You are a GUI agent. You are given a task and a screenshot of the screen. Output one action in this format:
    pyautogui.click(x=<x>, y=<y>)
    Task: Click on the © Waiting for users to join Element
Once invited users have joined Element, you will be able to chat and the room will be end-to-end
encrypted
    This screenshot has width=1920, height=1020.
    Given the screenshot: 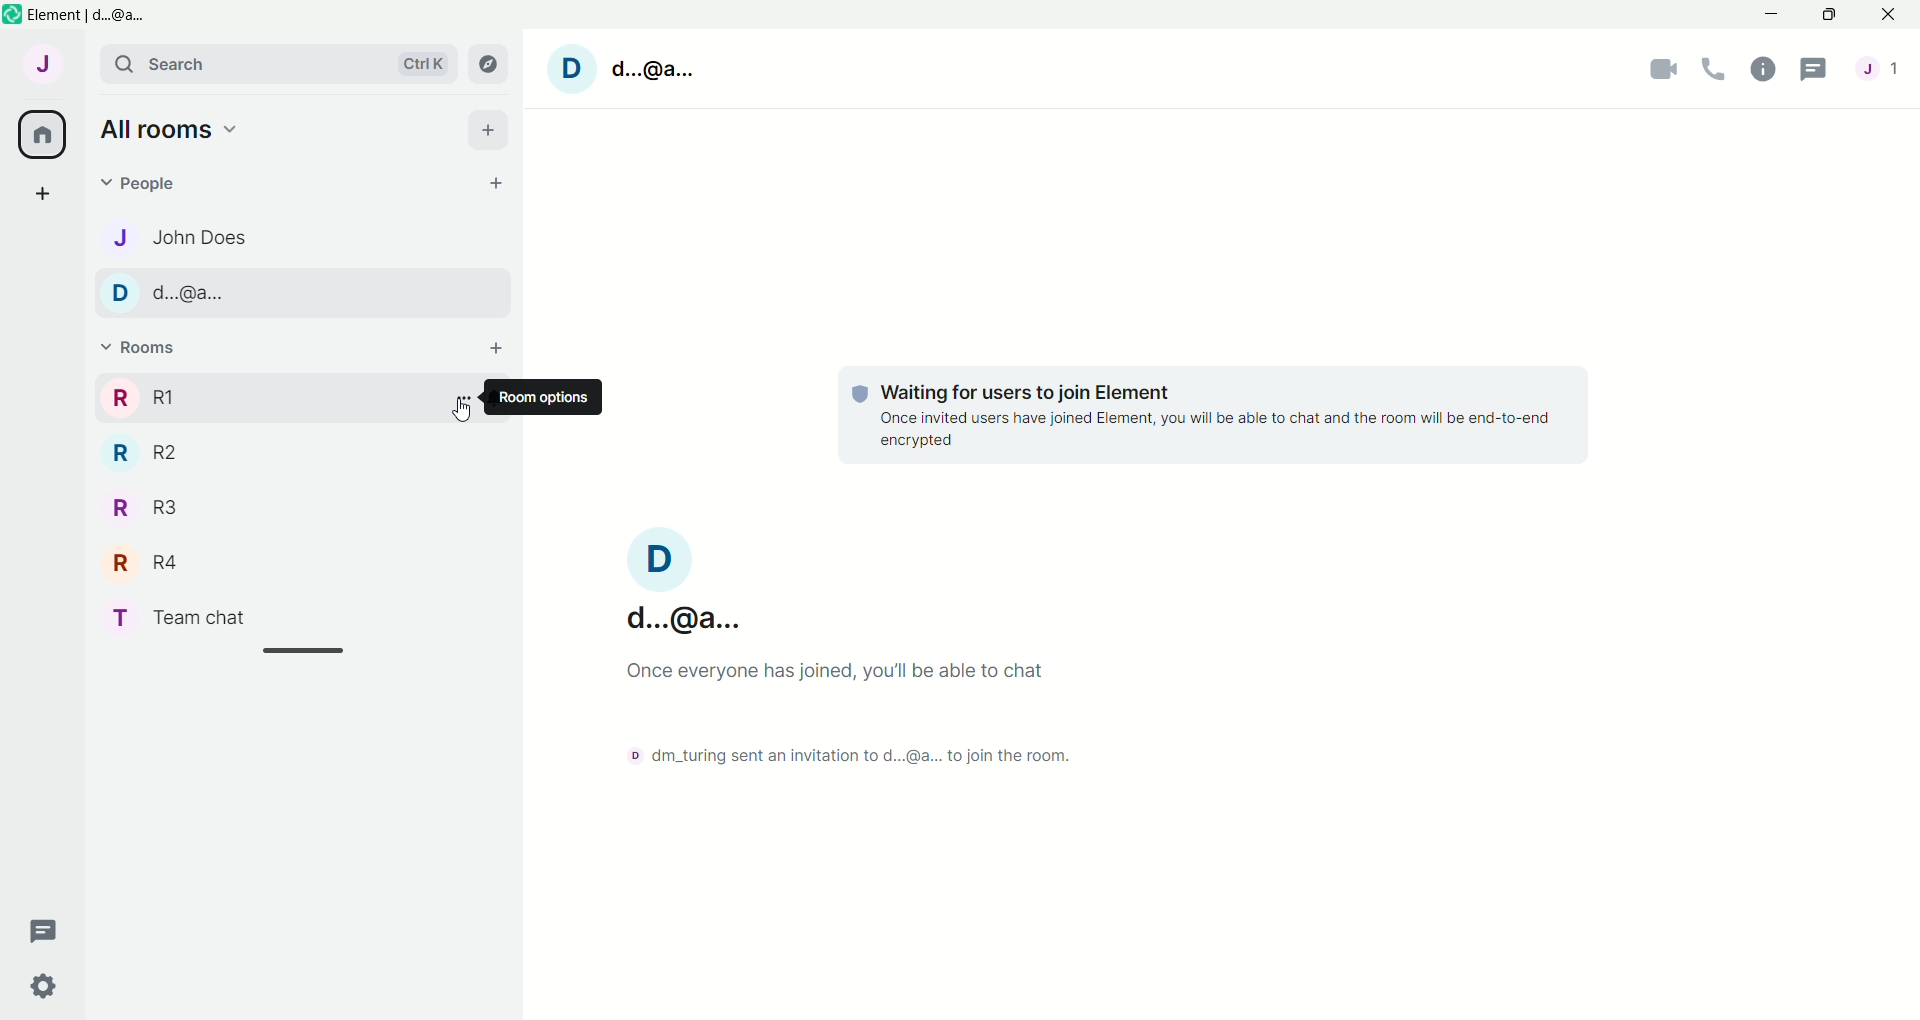 What is the action you would take?
    pyautogui.click(x=1212, y=412)
    